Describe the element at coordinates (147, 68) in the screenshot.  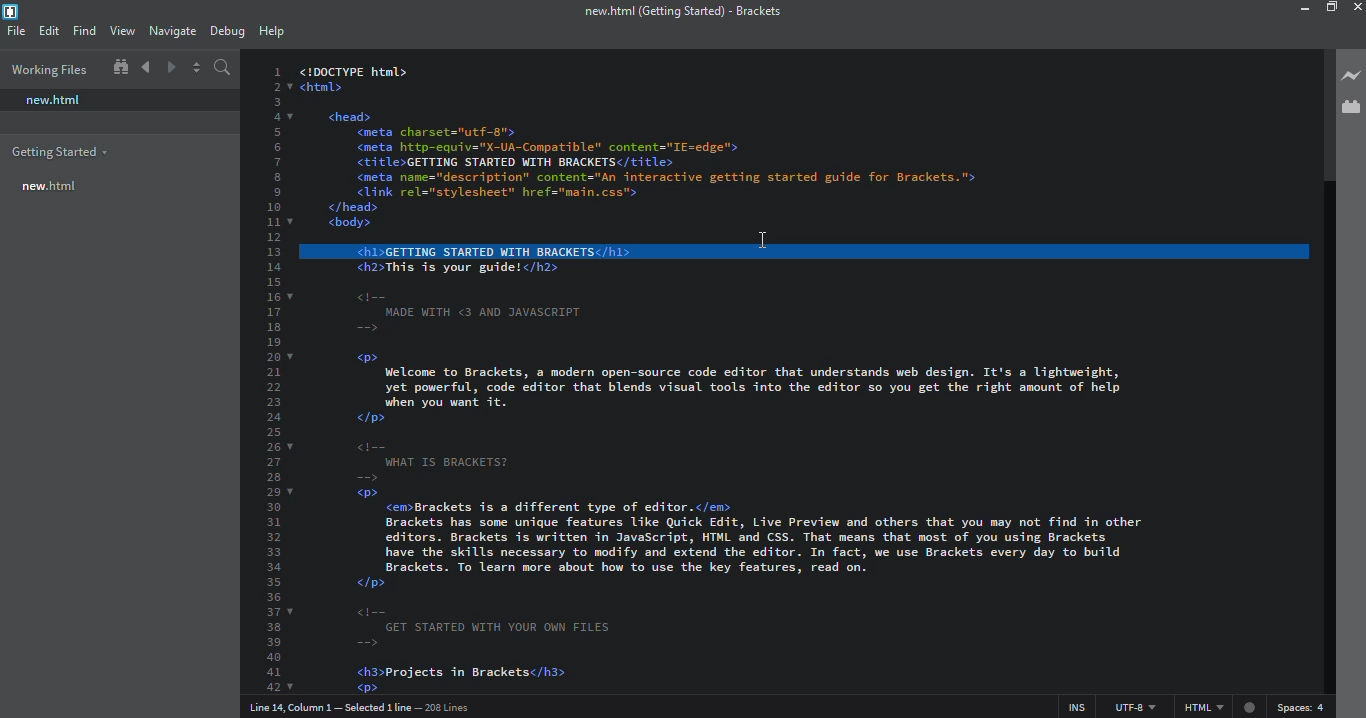
I see `navigate back` at that location.